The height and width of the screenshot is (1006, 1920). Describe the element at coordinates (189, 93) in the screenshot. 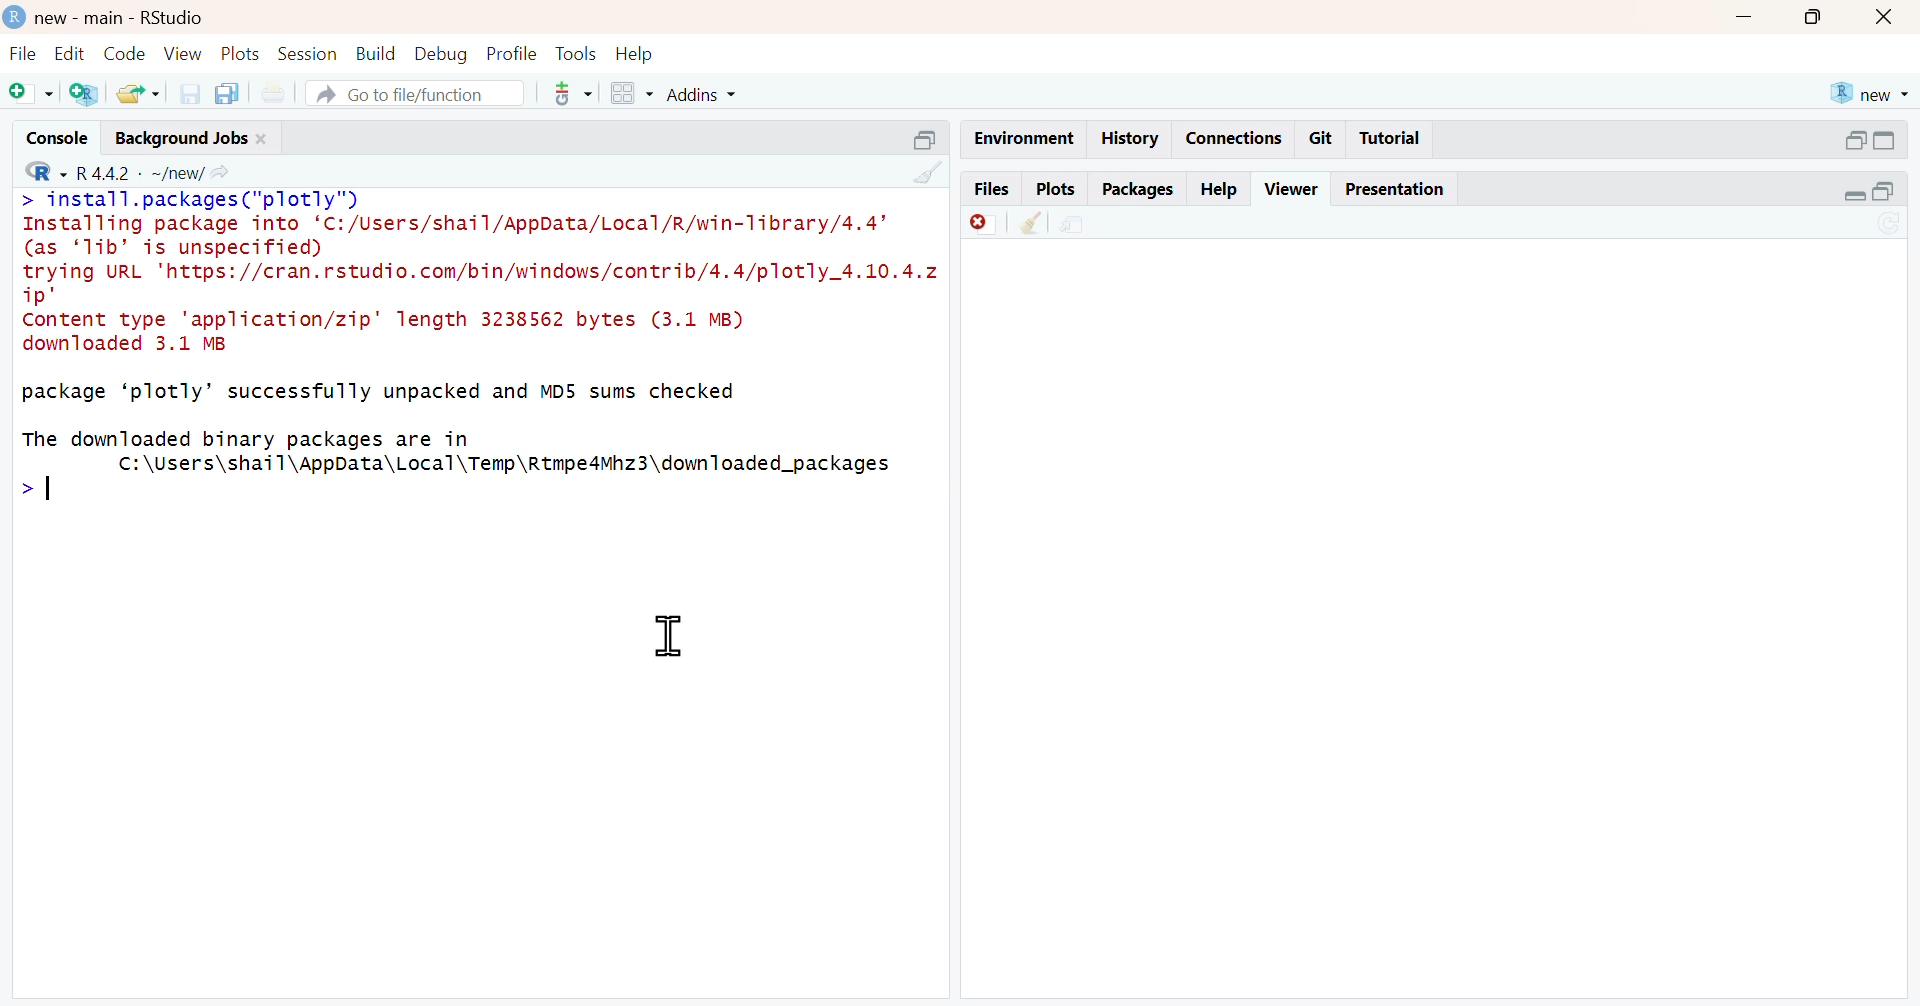

I see `save current document` at that location.